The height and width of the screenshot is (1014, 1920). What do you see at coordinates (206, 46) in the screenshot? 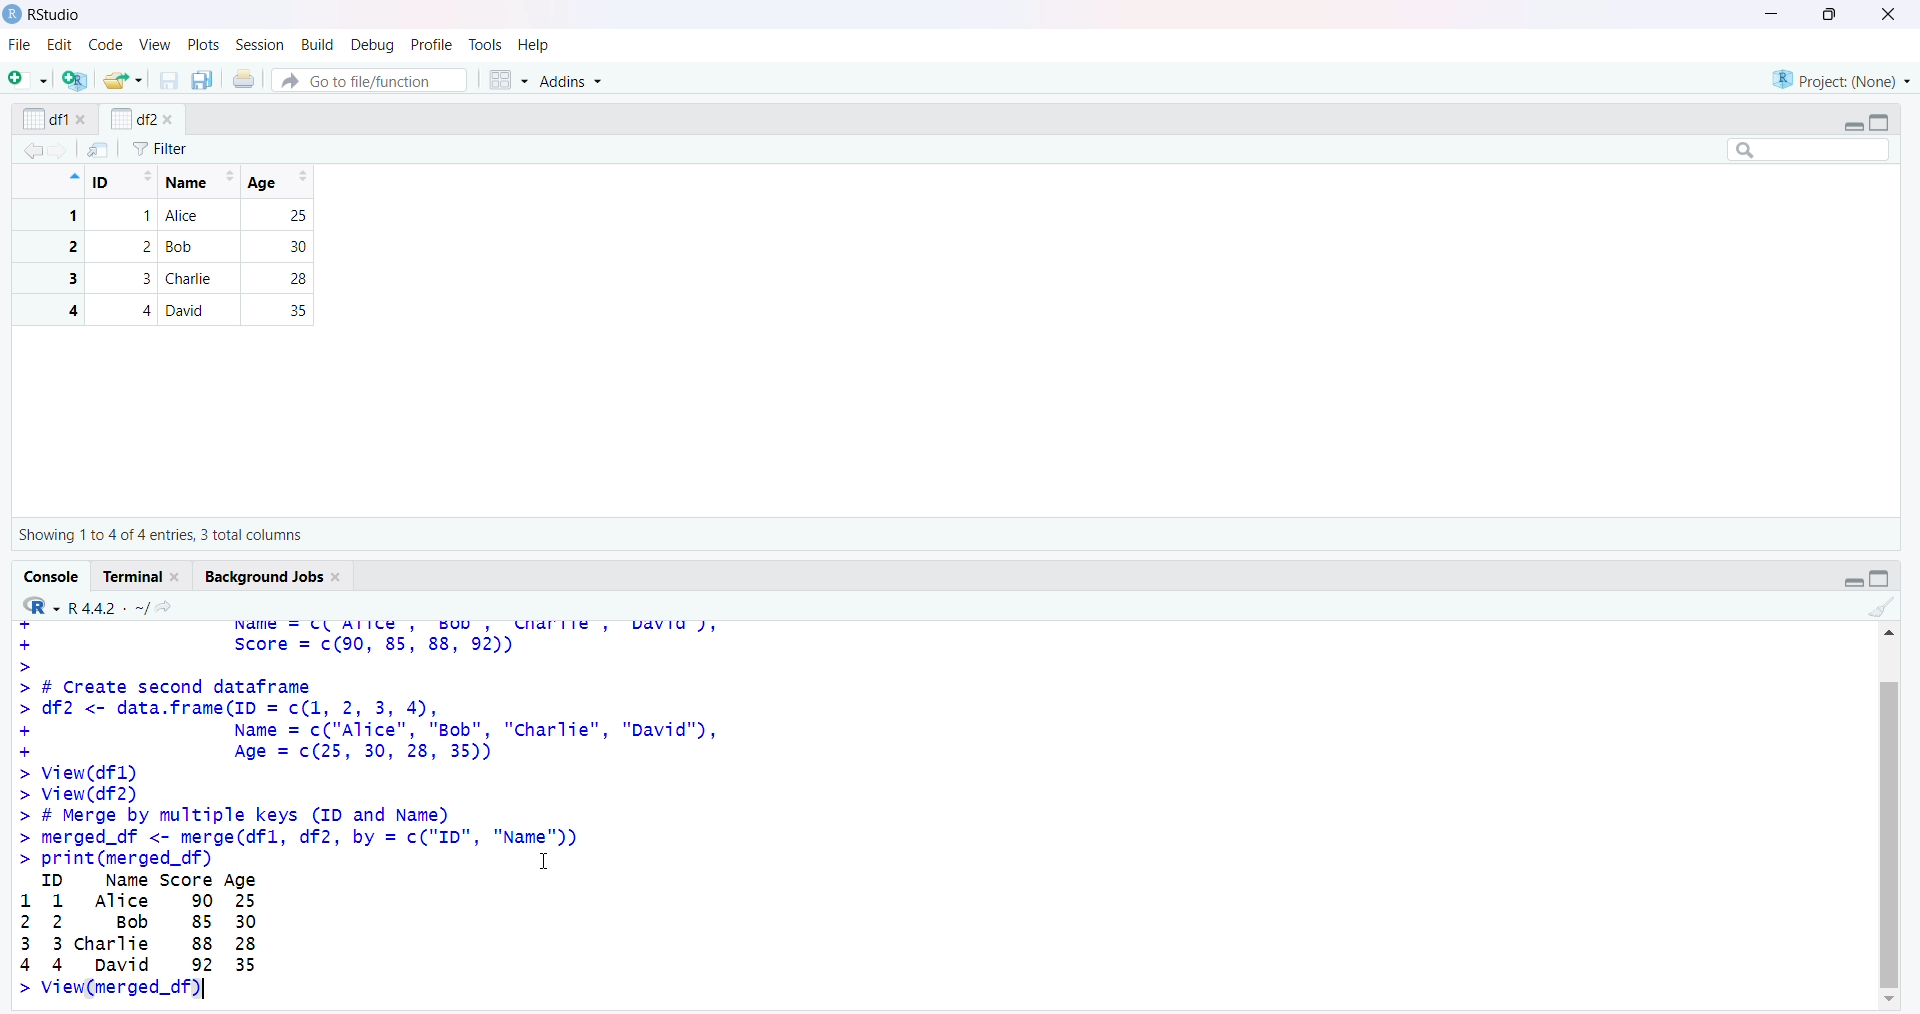
I see `plots` at bounding box center [206, 46].